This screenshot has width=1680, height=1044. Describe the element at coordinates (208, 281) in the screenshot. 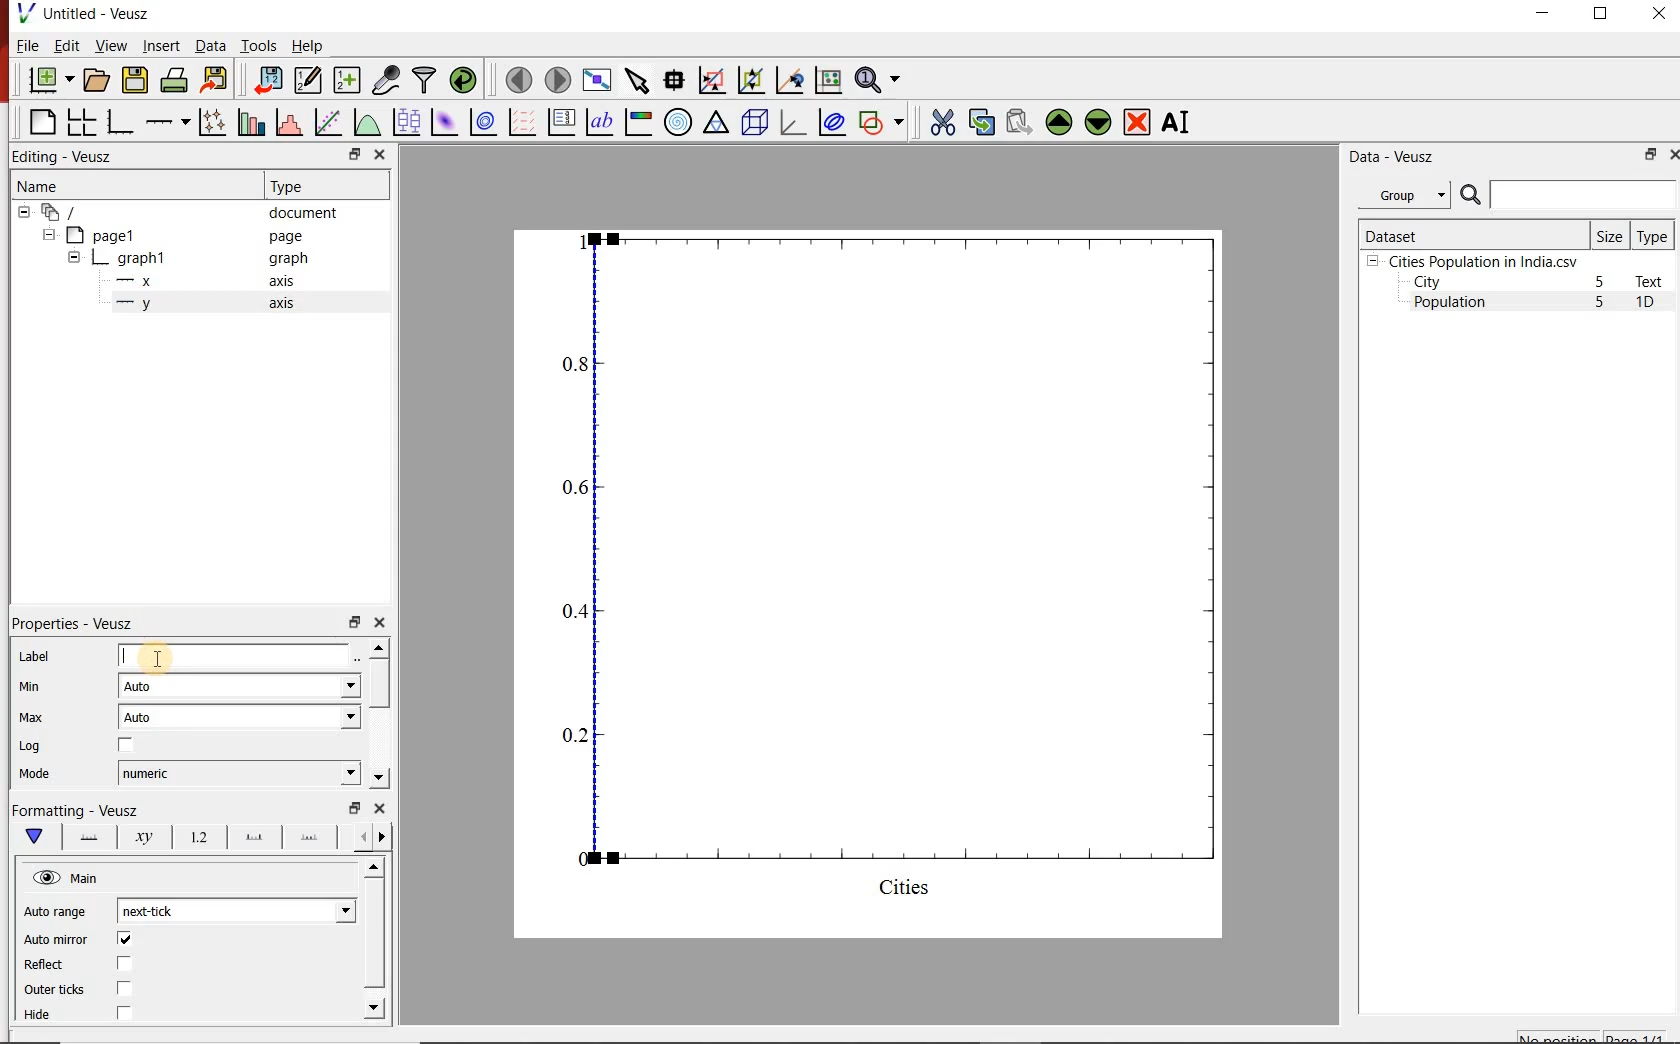

I see `x axis` at that location.